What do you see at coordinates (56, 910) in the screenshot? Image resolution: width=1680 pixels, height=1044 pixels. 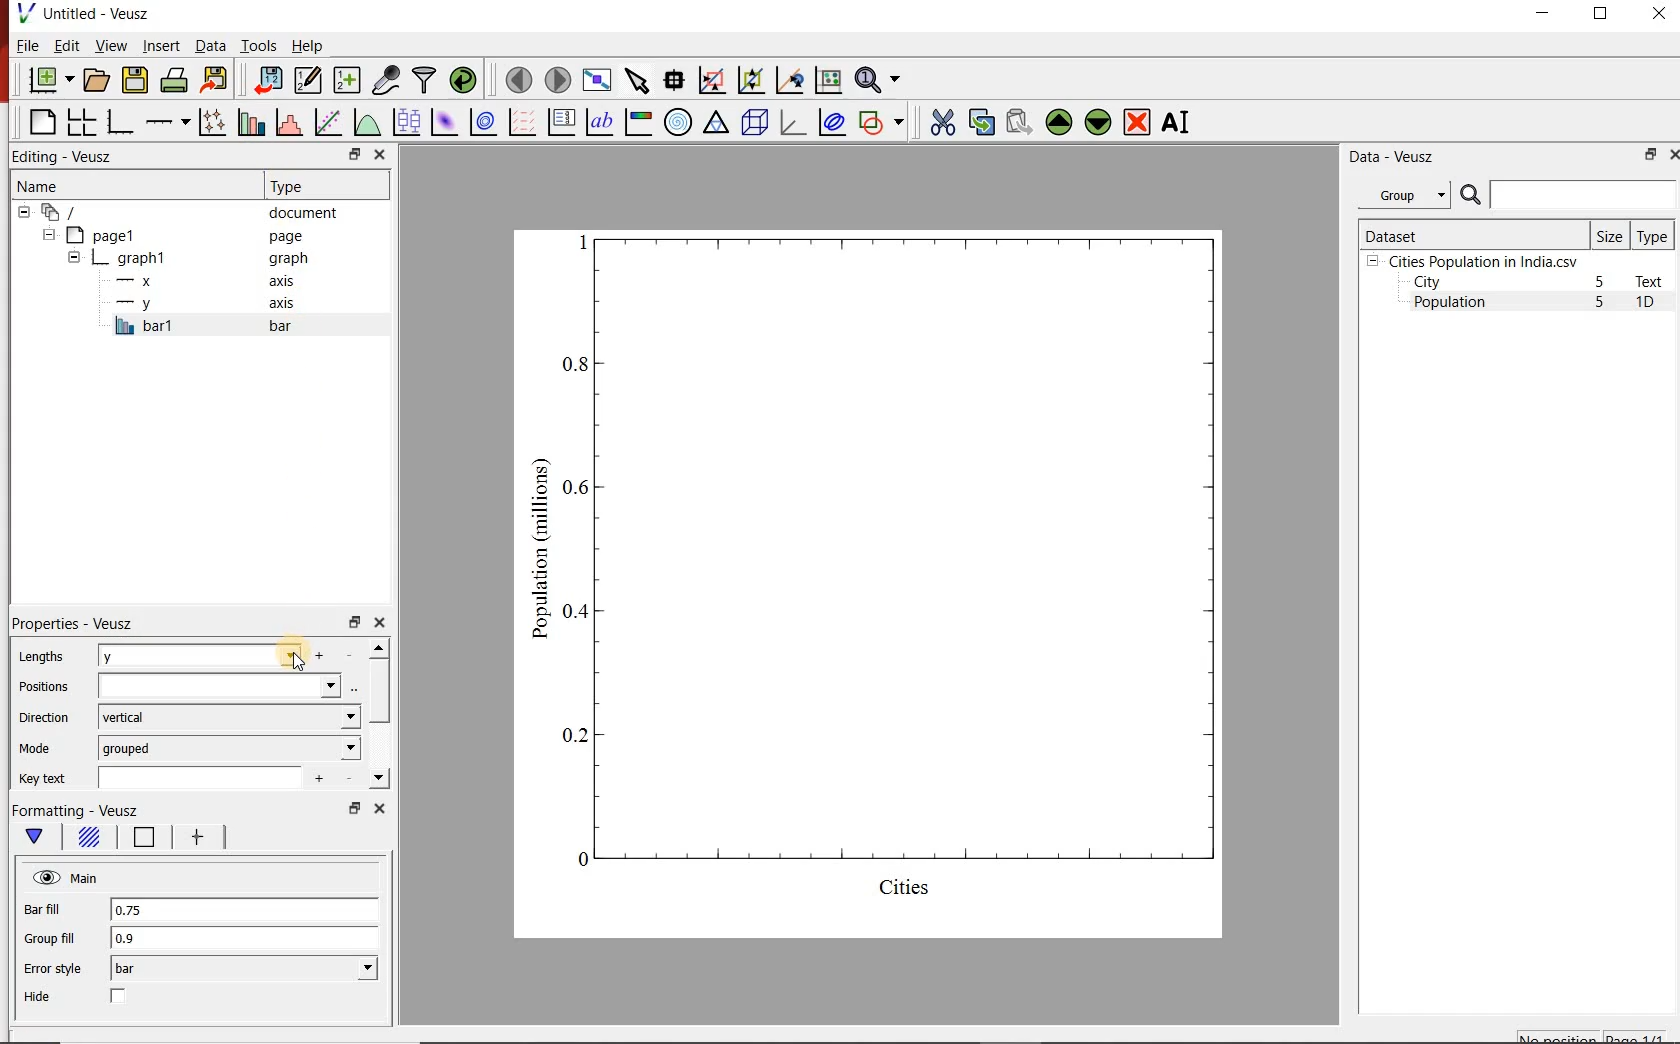 I see `Bar fill` at bounding box center [56, 910].